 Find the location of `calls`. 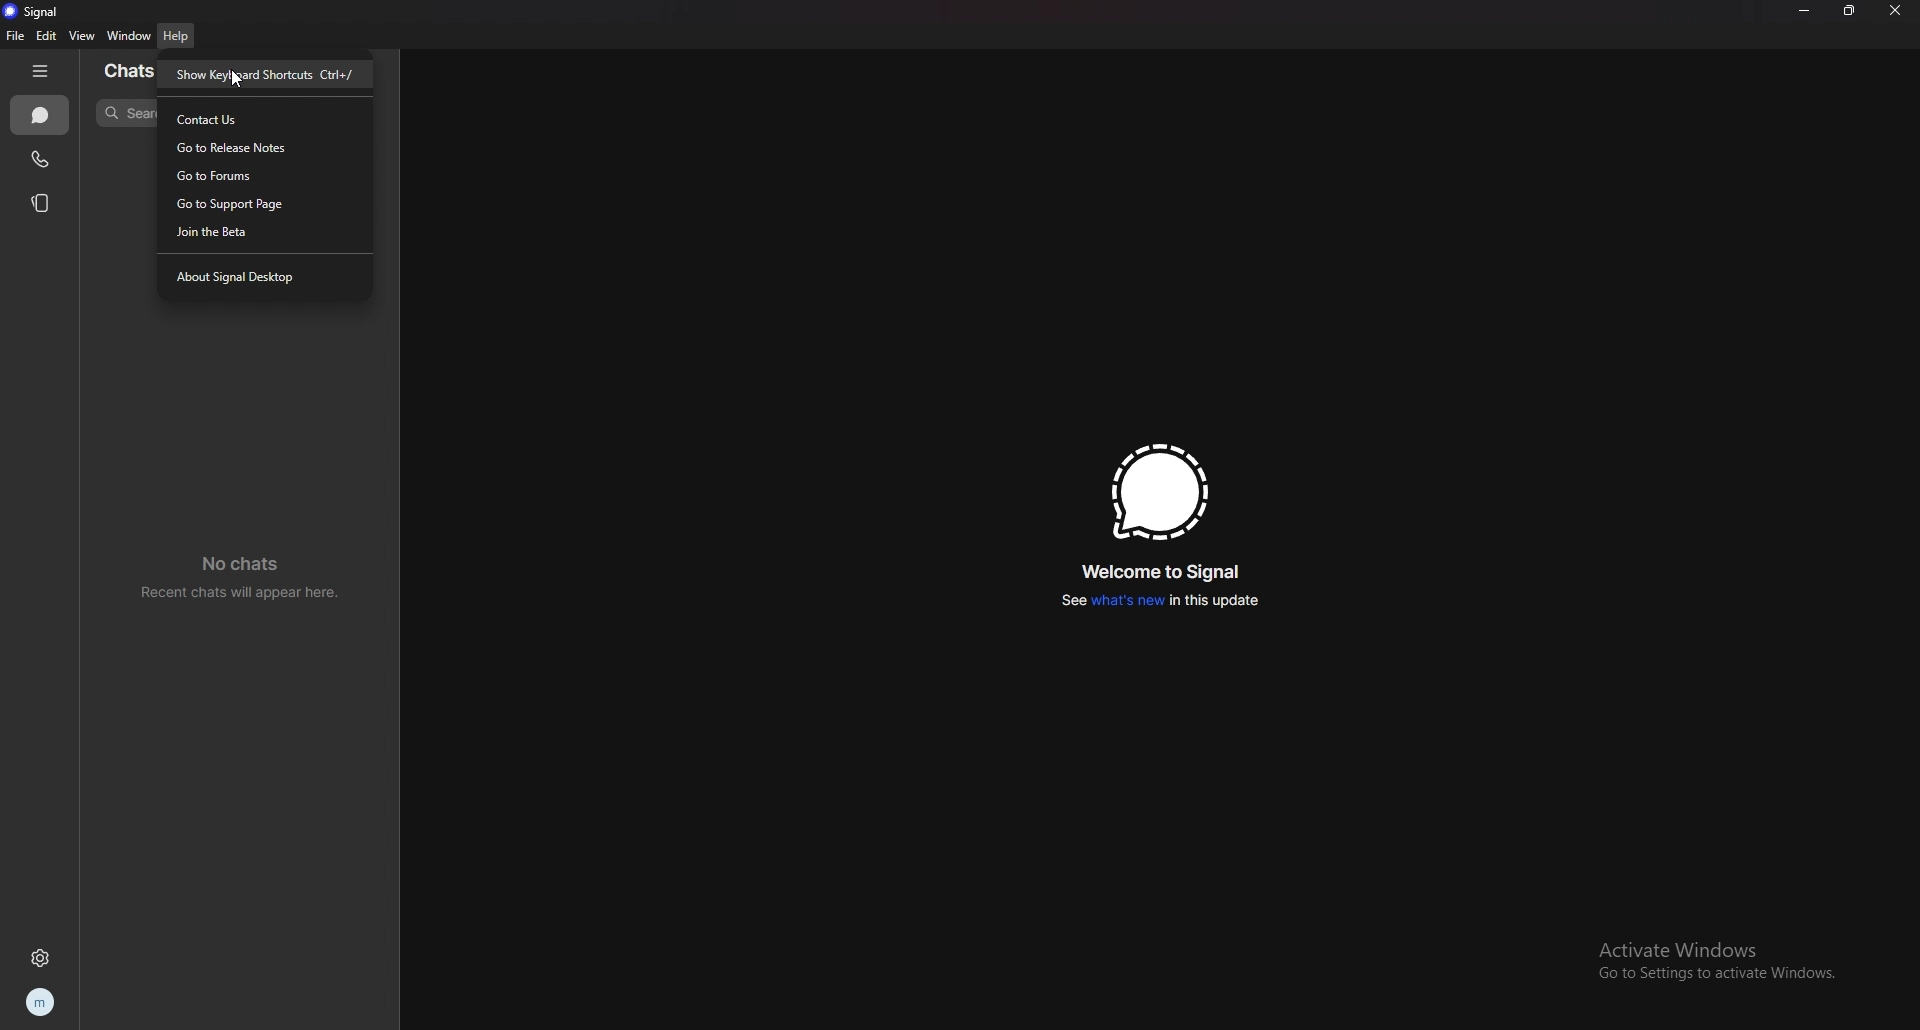

calls is located at coordinates (38, 160).